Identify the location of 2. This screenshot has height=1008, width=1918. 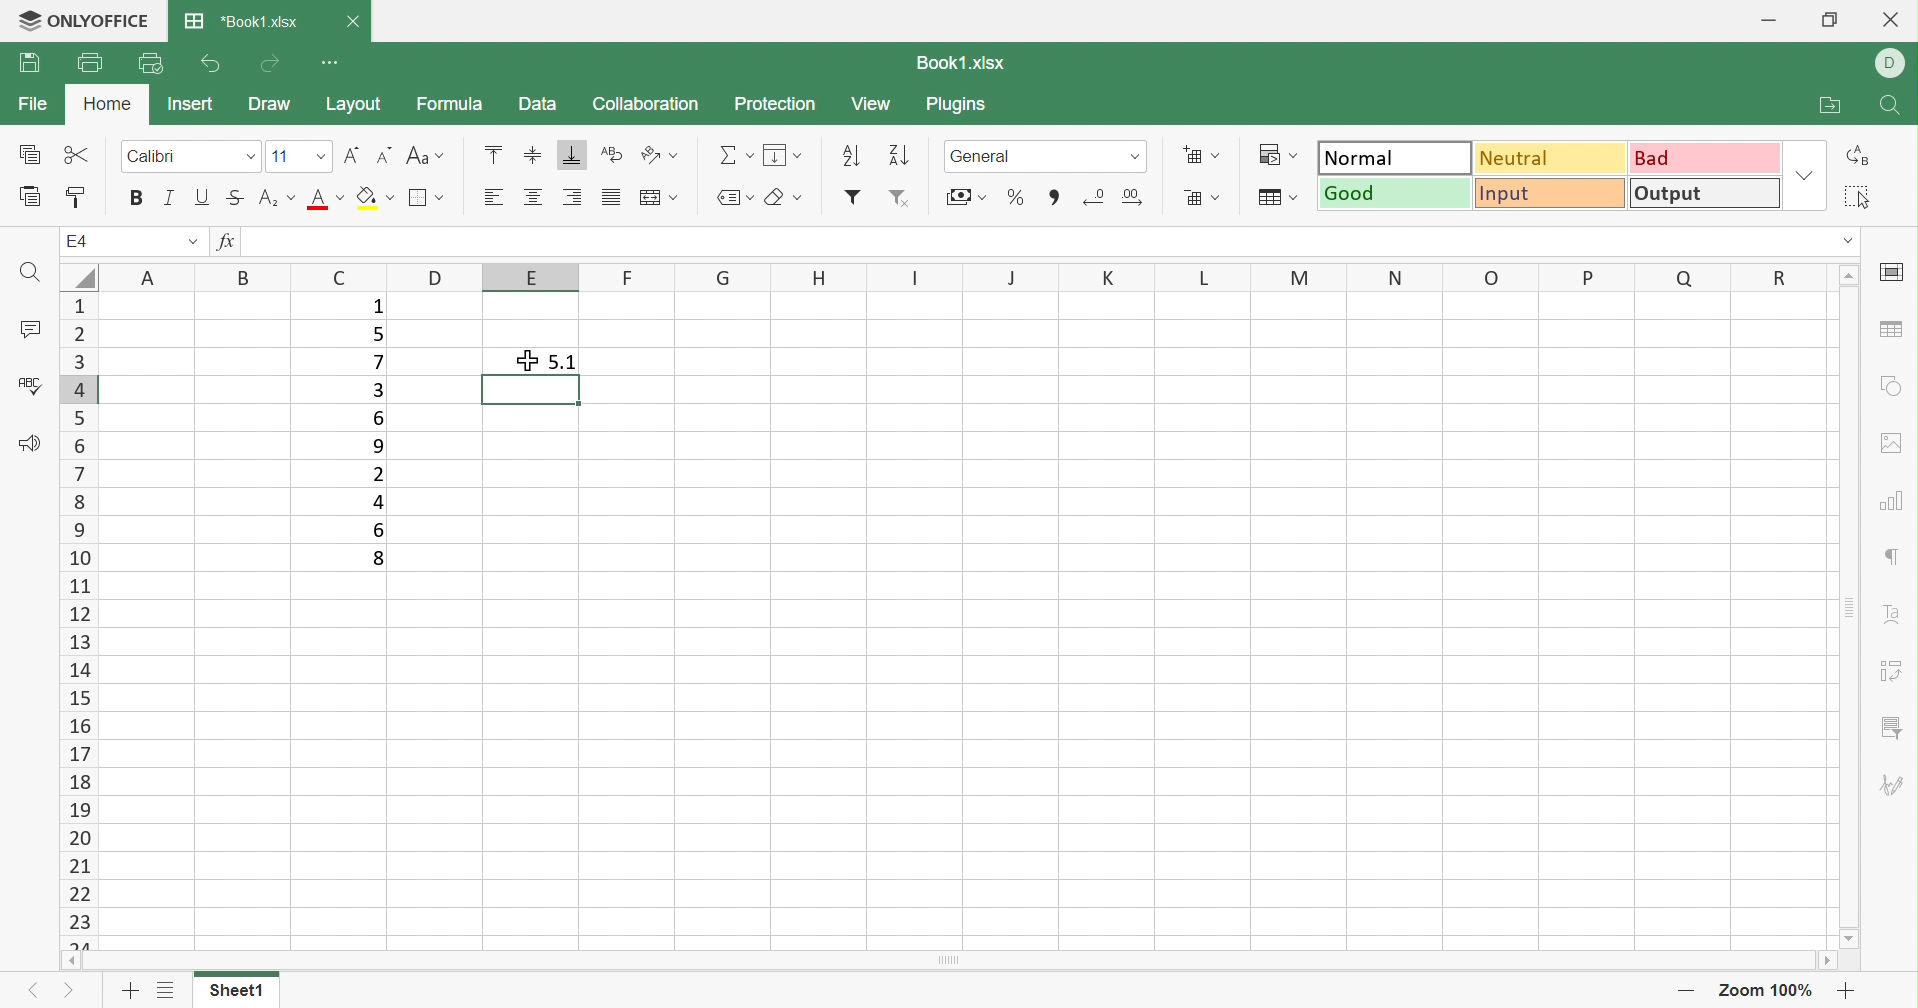
(379, 475).